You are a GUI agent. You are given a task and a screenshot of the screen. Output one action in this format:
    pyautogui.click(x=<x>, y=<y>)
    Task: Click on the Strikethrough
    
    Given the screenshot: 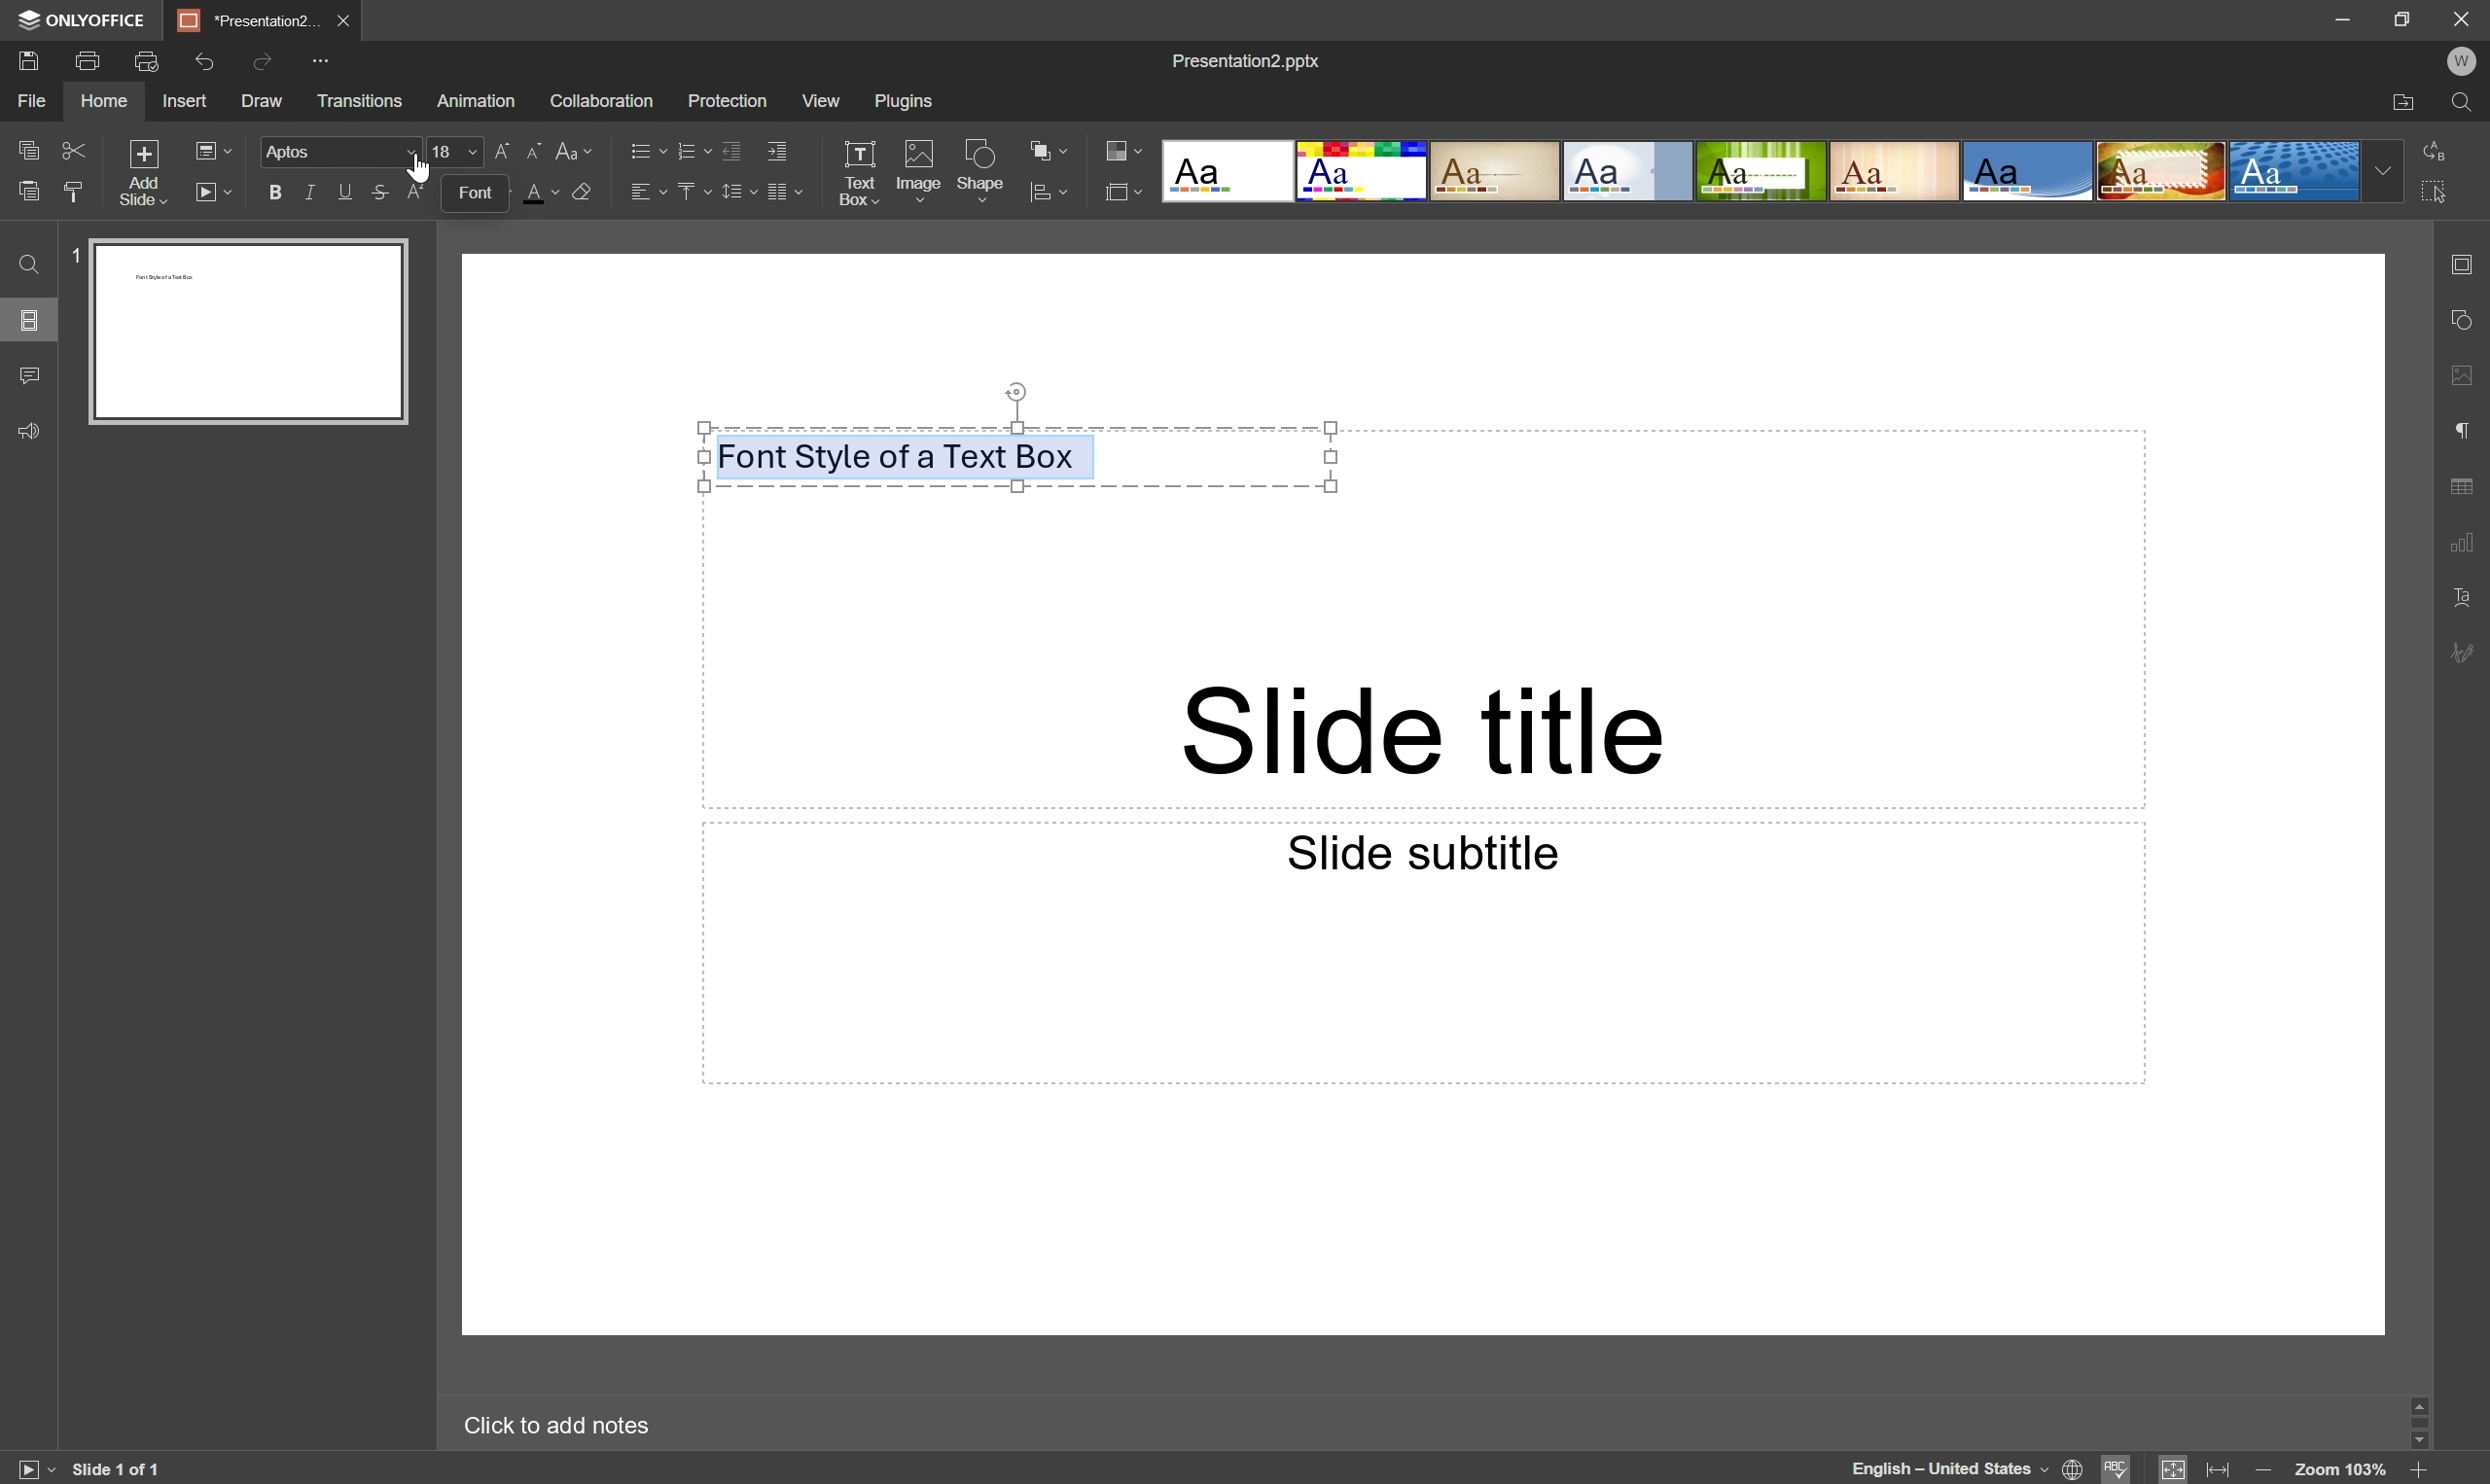 What is the action you would take?
    pyautogui.click(x=381, y=190)
    